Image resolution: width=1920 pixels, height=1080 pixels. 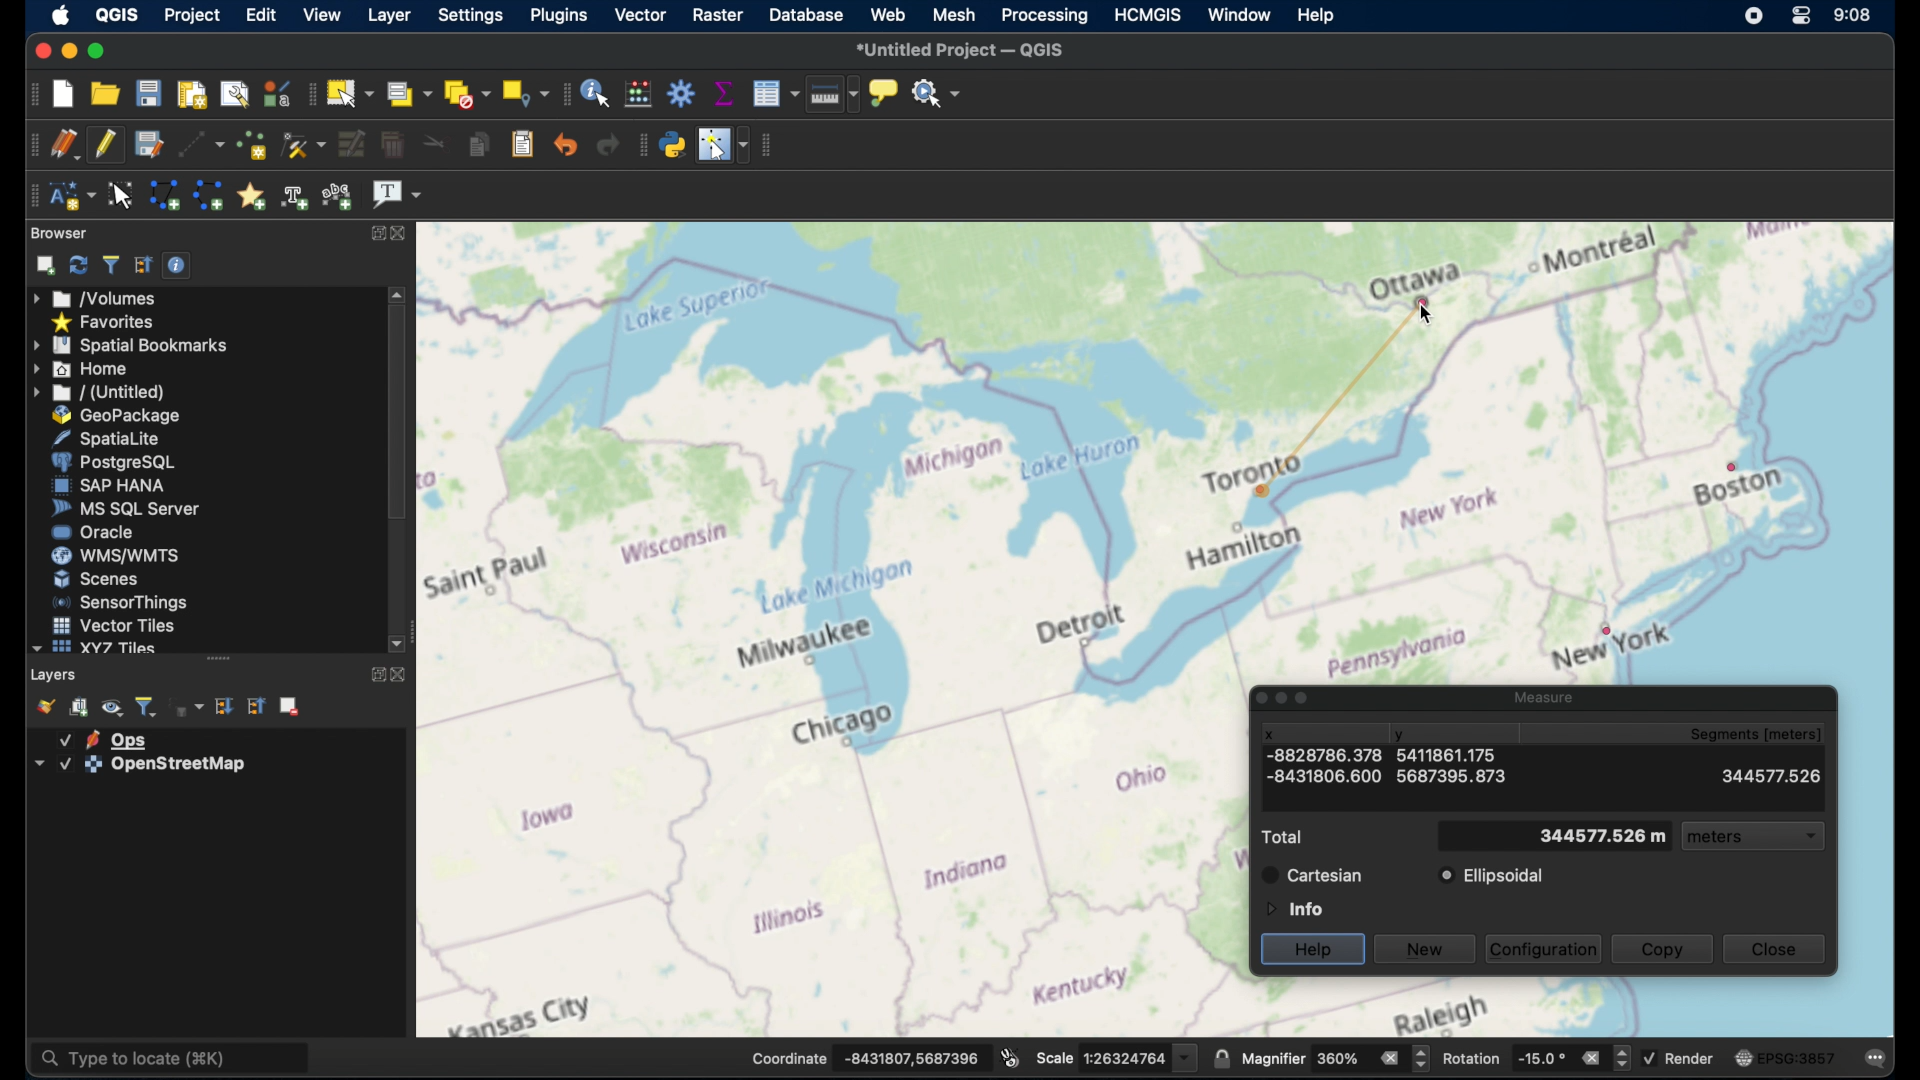 I want to click on browser, so click(x=61, y=233).